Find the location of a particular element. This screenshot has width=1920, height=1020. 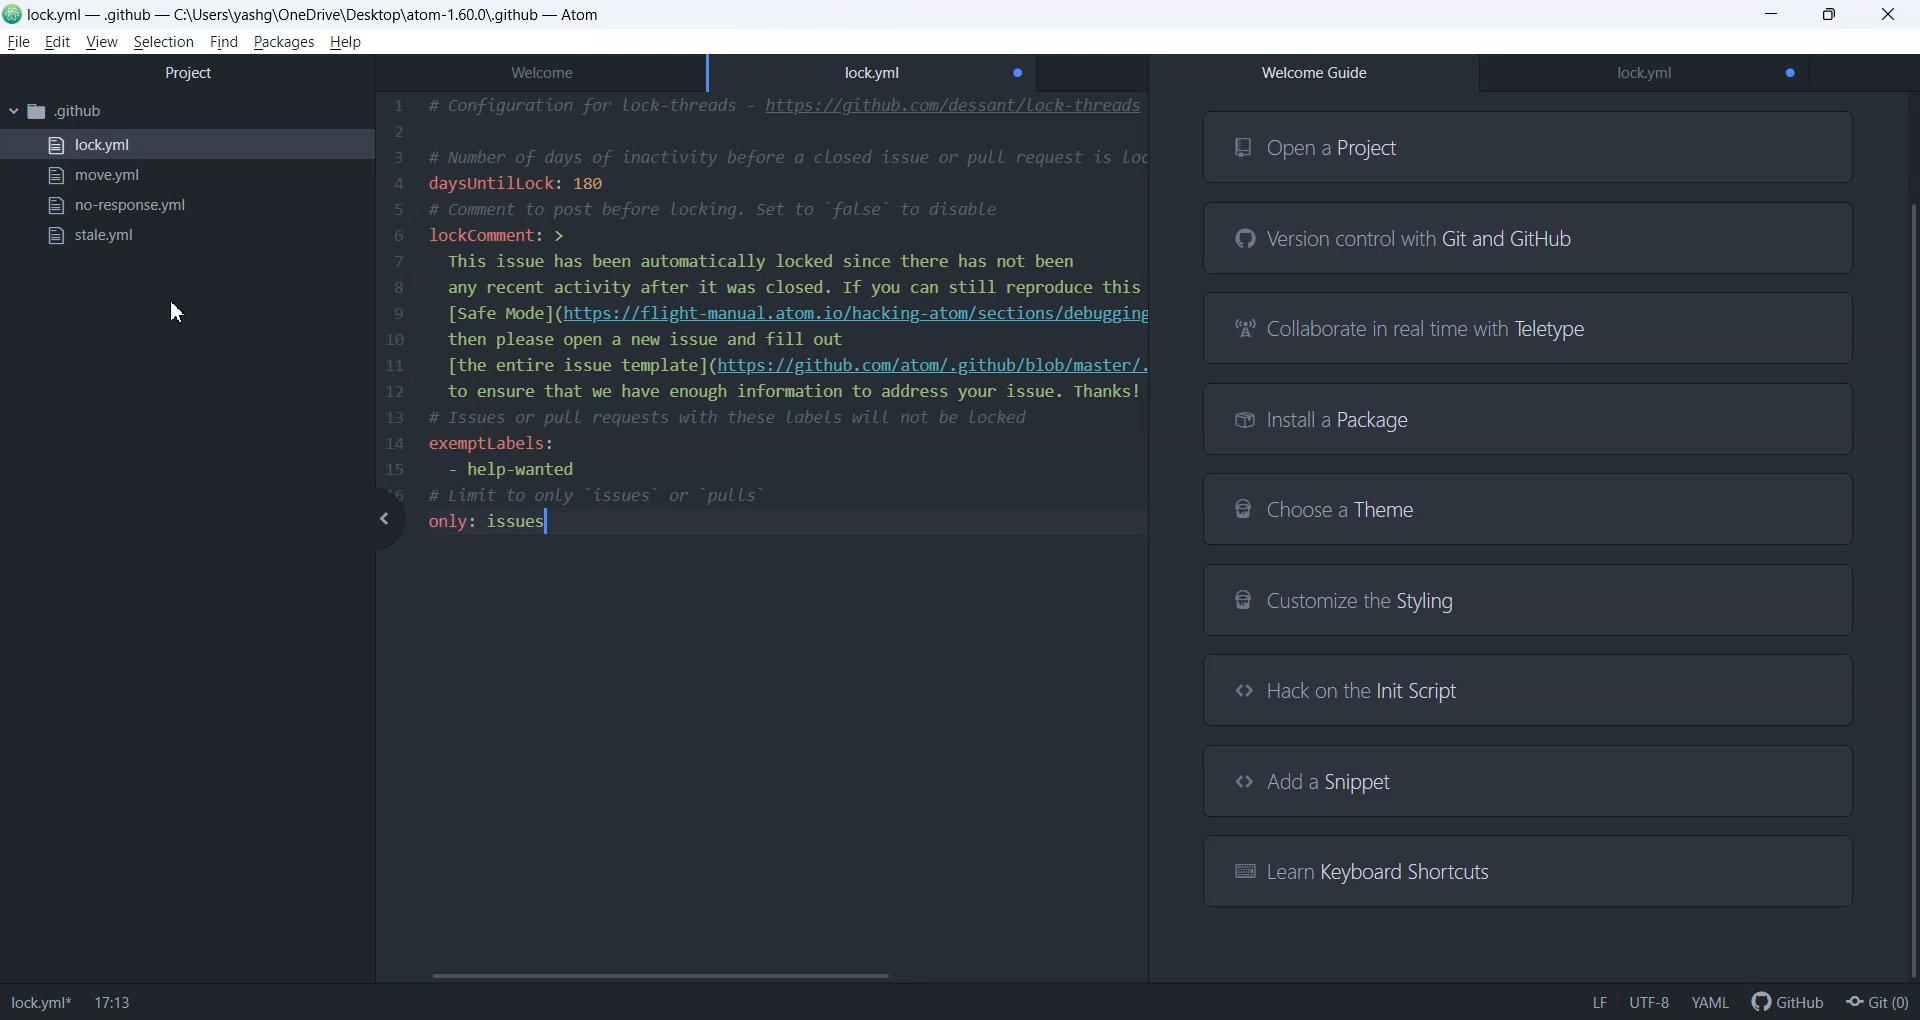

Install a Package is located at coordinates (1530, 418).